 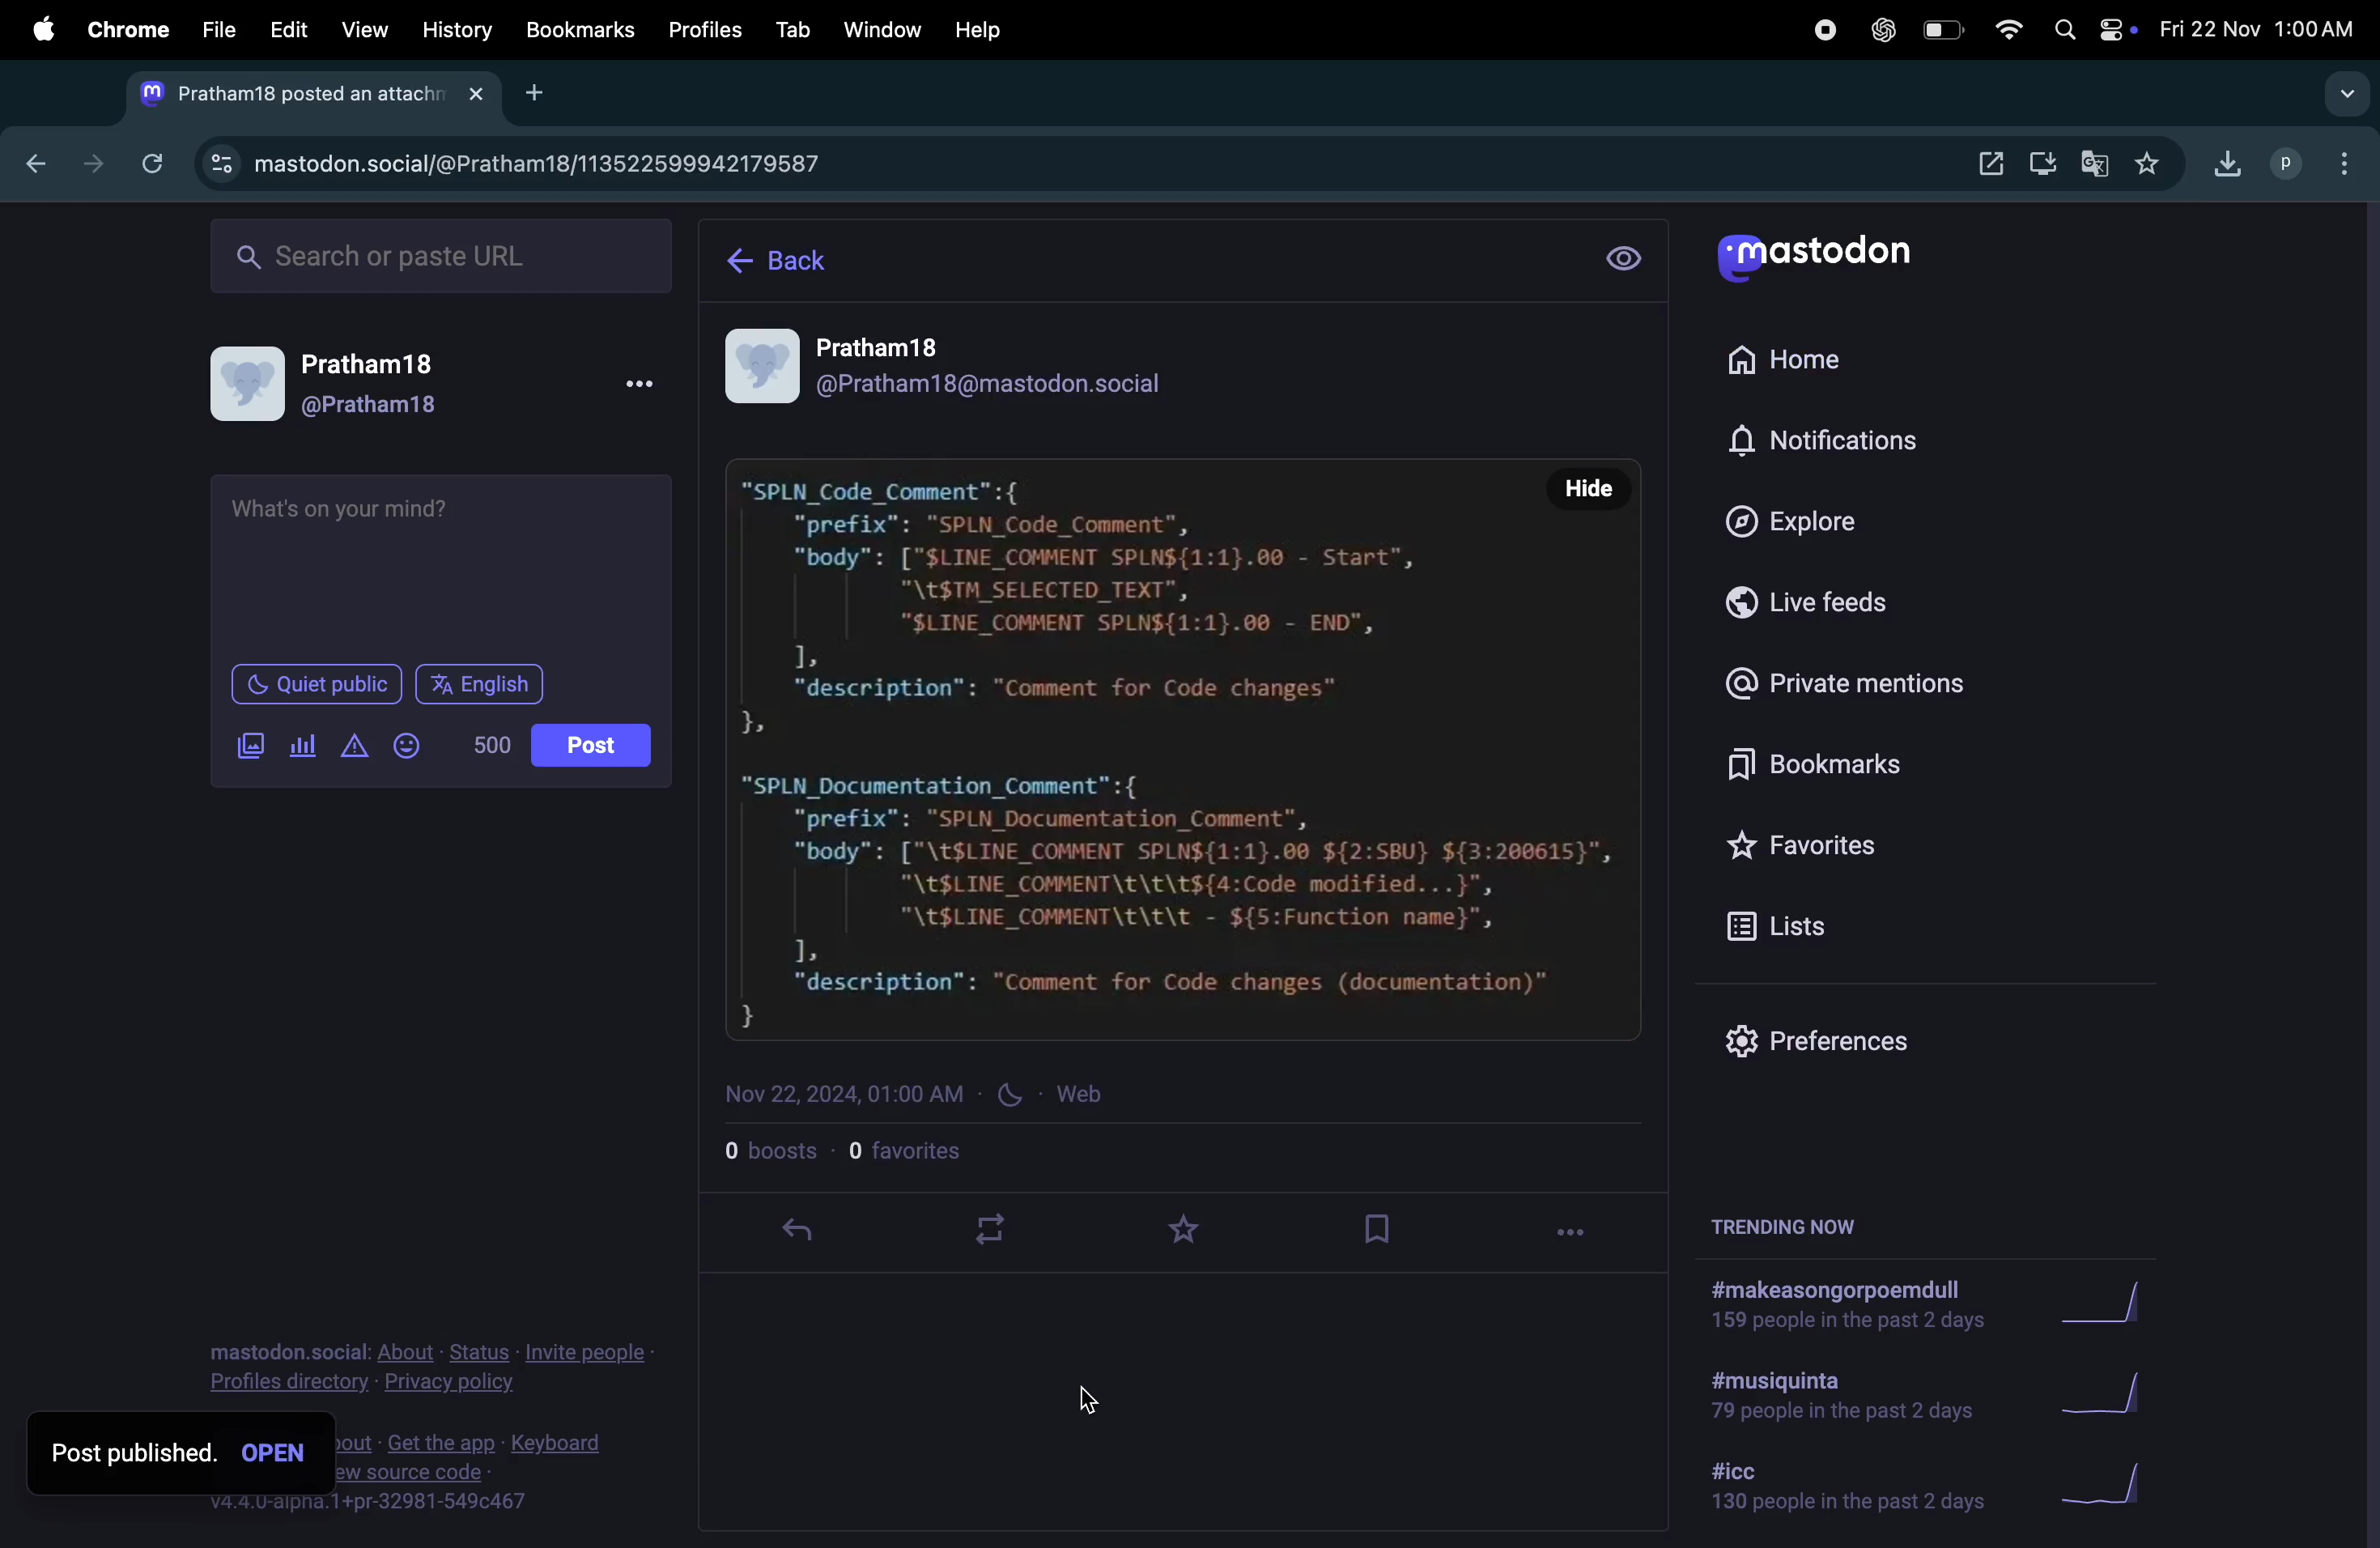 I want to click on searchbox, so click(x=456, y=258).